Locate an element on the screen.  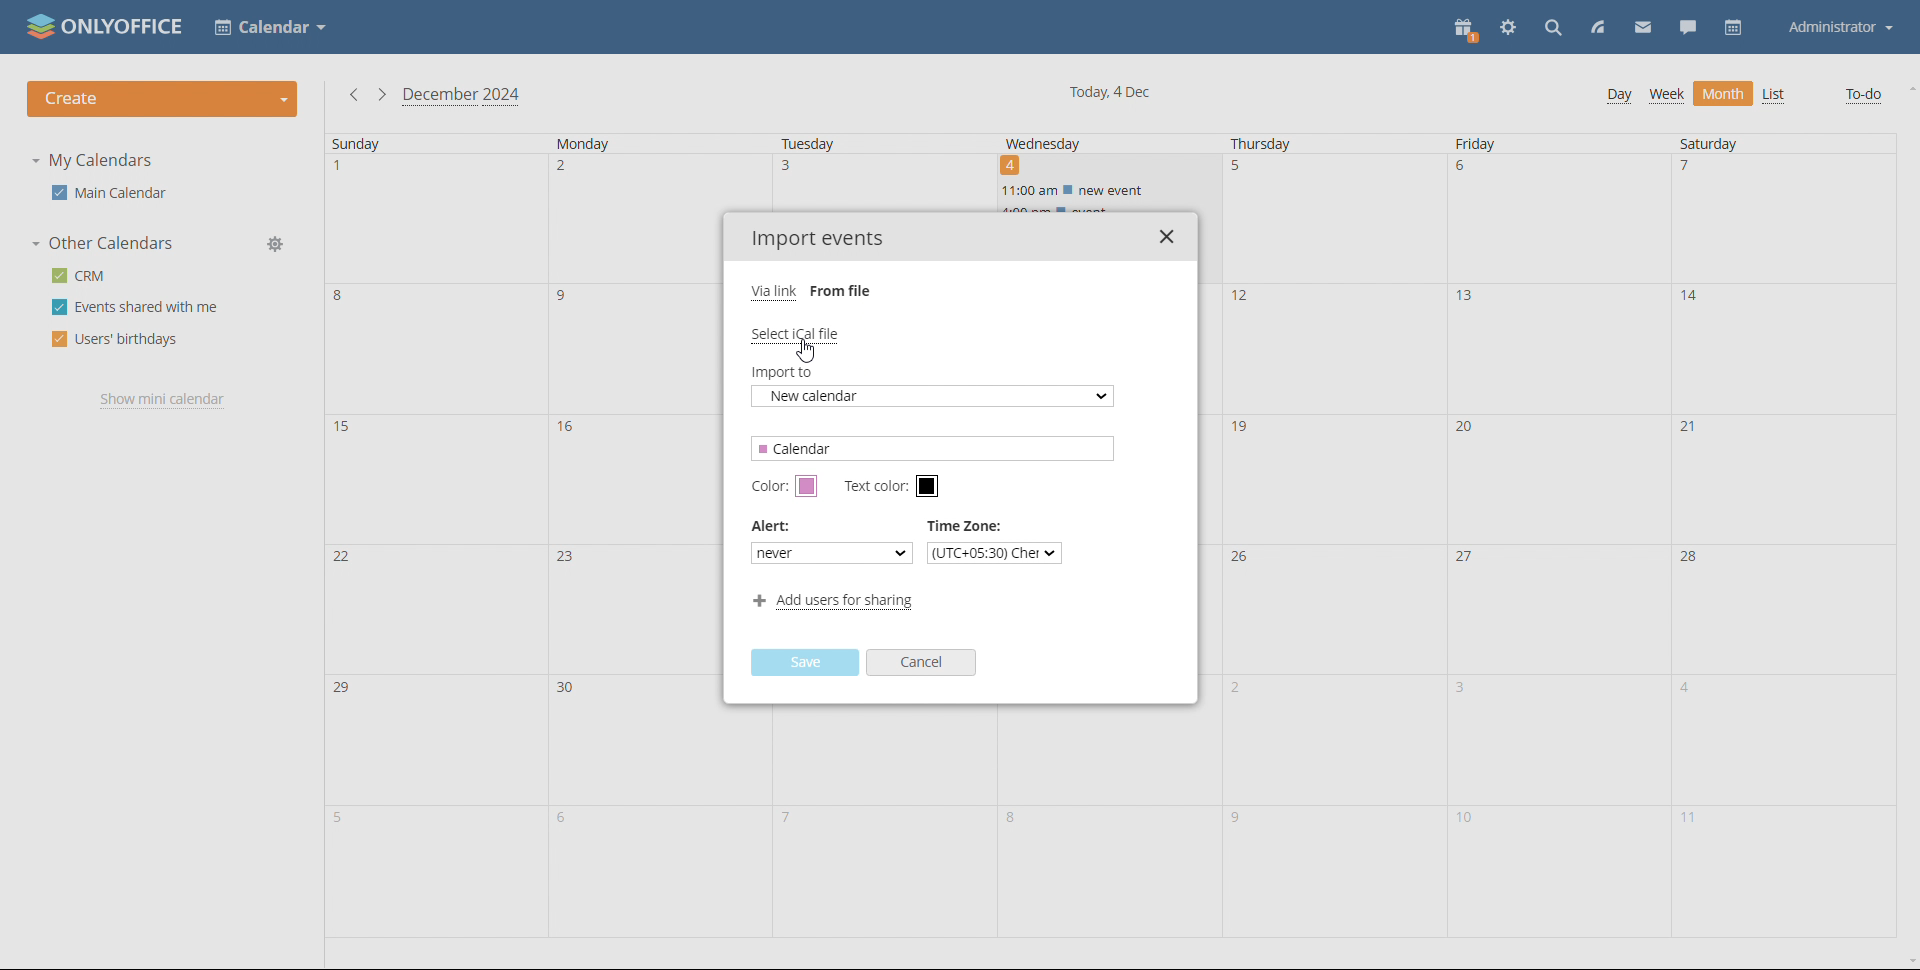
from file is located at coordinates (846, 291).